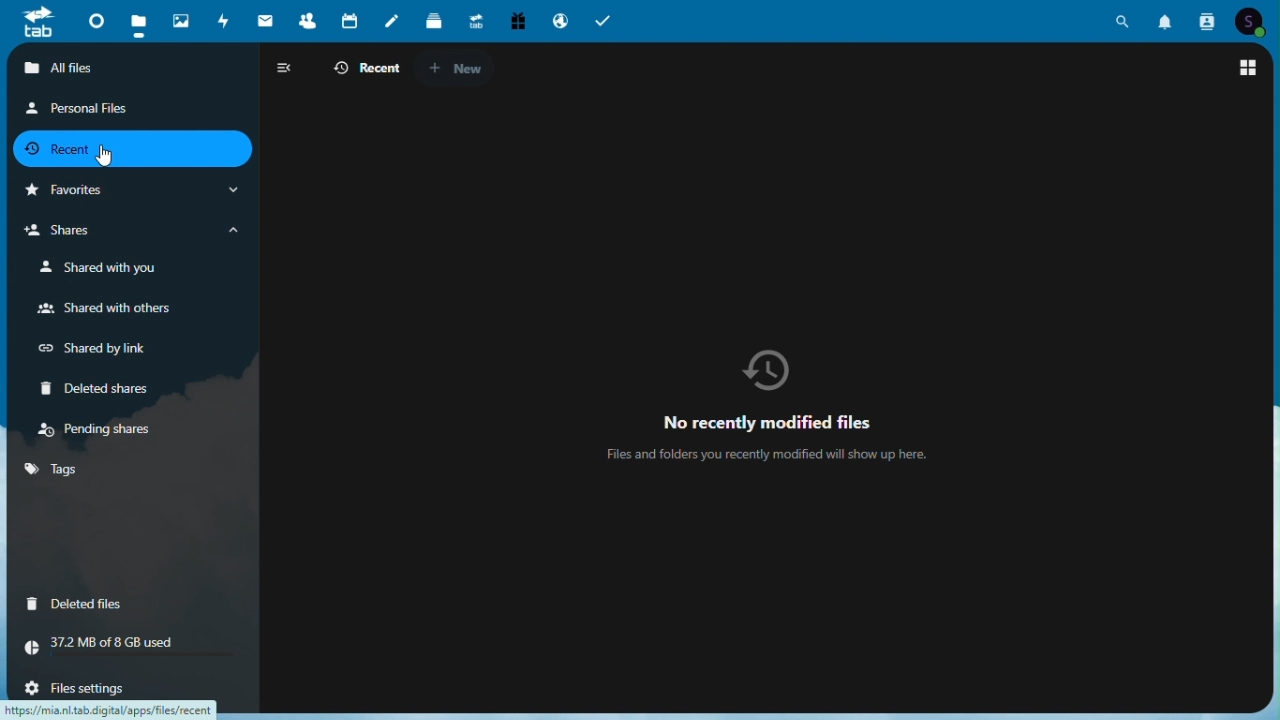 The height and width of the screenshot is (720, 1280). I want to click on File settings, so click(71, 688).